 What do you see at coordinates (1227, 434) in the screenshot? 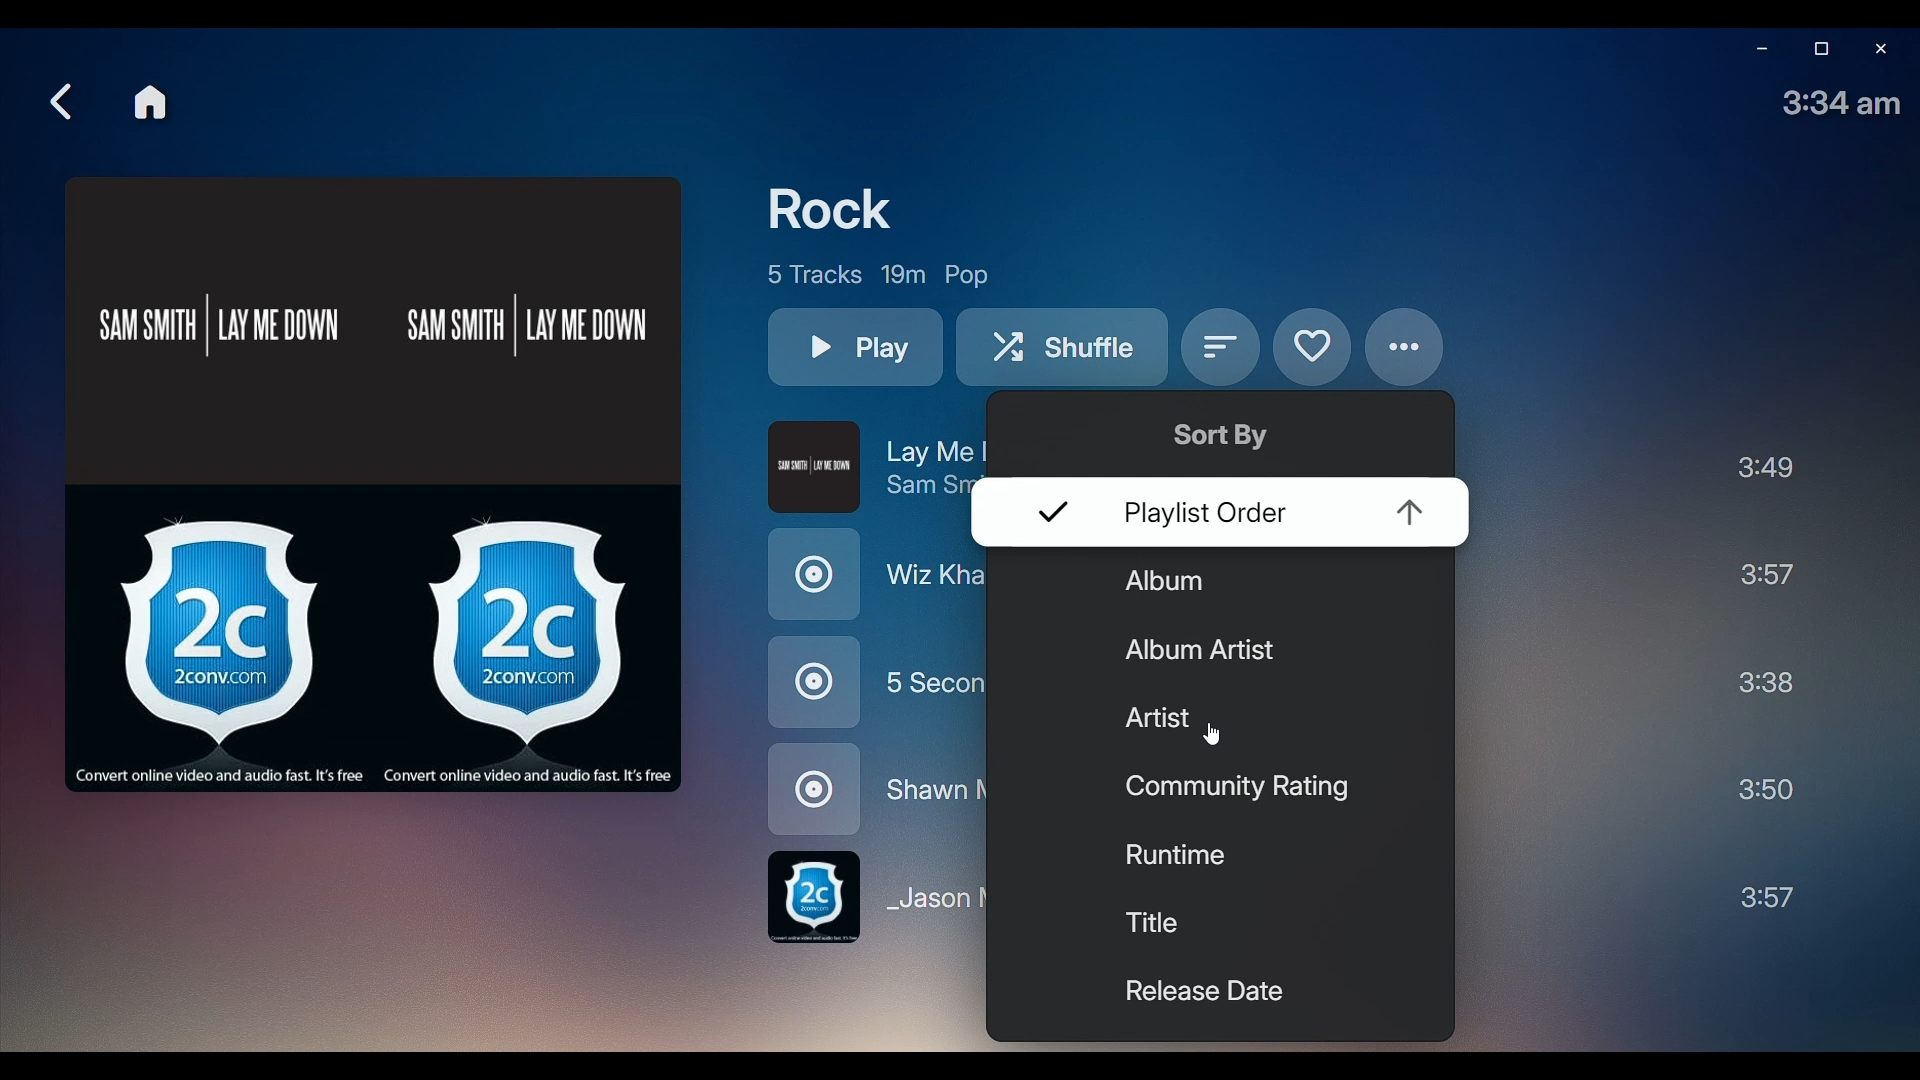
I see `Sort By` at bounding box center [1227, 434].